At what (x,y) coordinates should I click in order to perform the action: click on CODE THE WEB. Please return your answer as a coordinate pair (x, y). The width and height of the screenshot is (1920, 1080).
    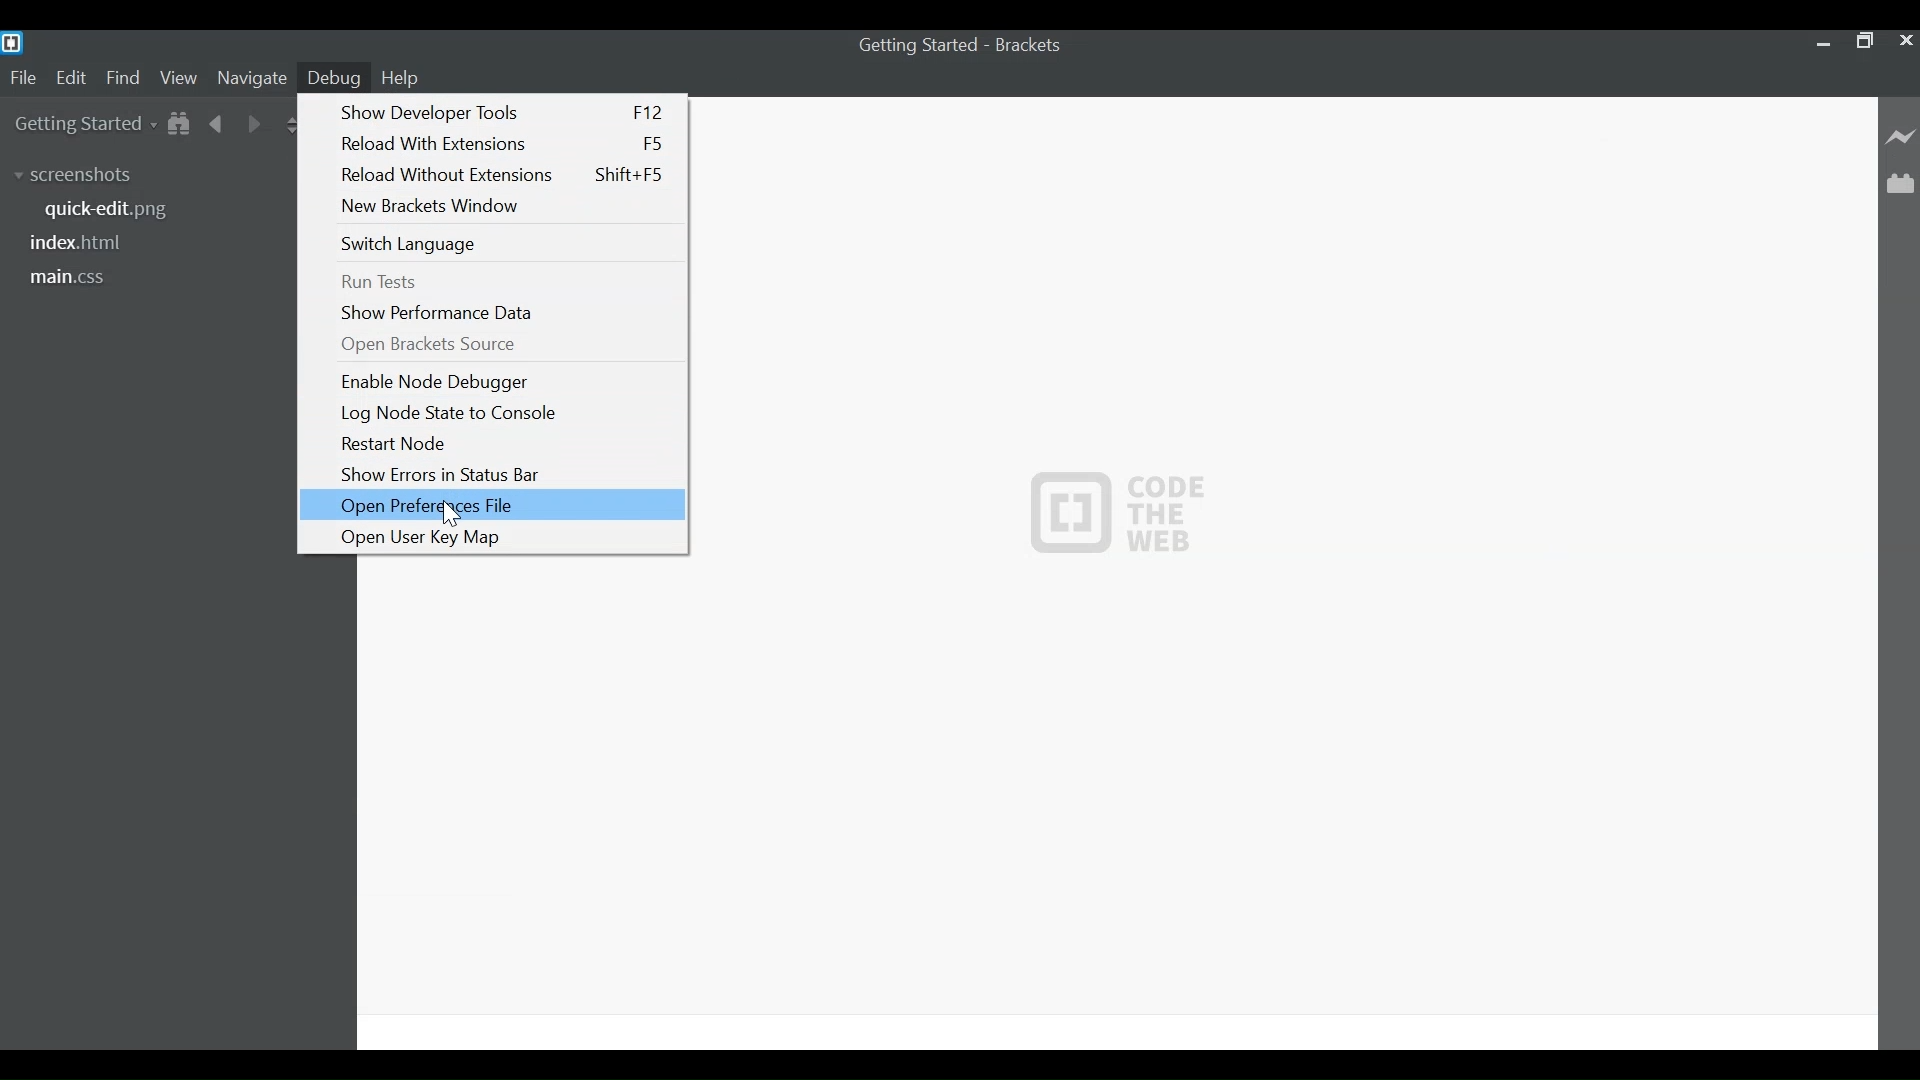
    Looking at the image, I should click on (1278, 565).